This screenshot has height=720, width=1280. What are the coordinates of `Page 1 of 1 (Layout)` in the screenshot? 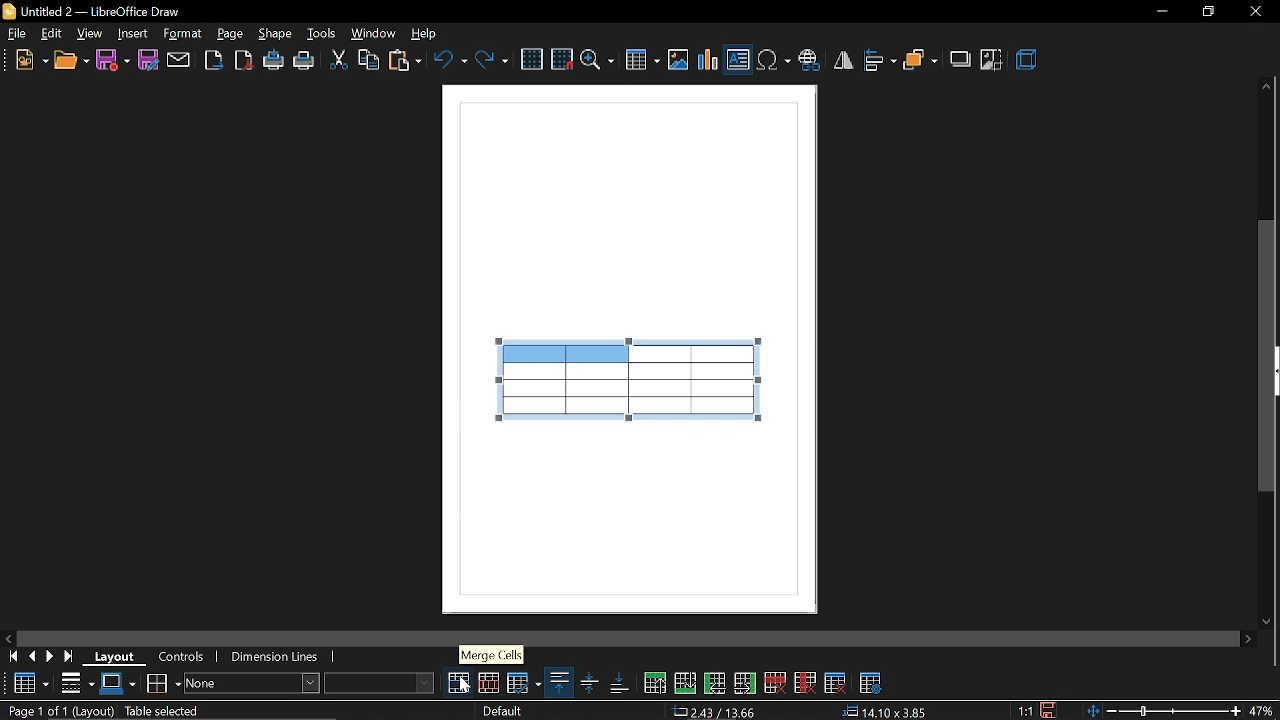 It's located at (58, 711).